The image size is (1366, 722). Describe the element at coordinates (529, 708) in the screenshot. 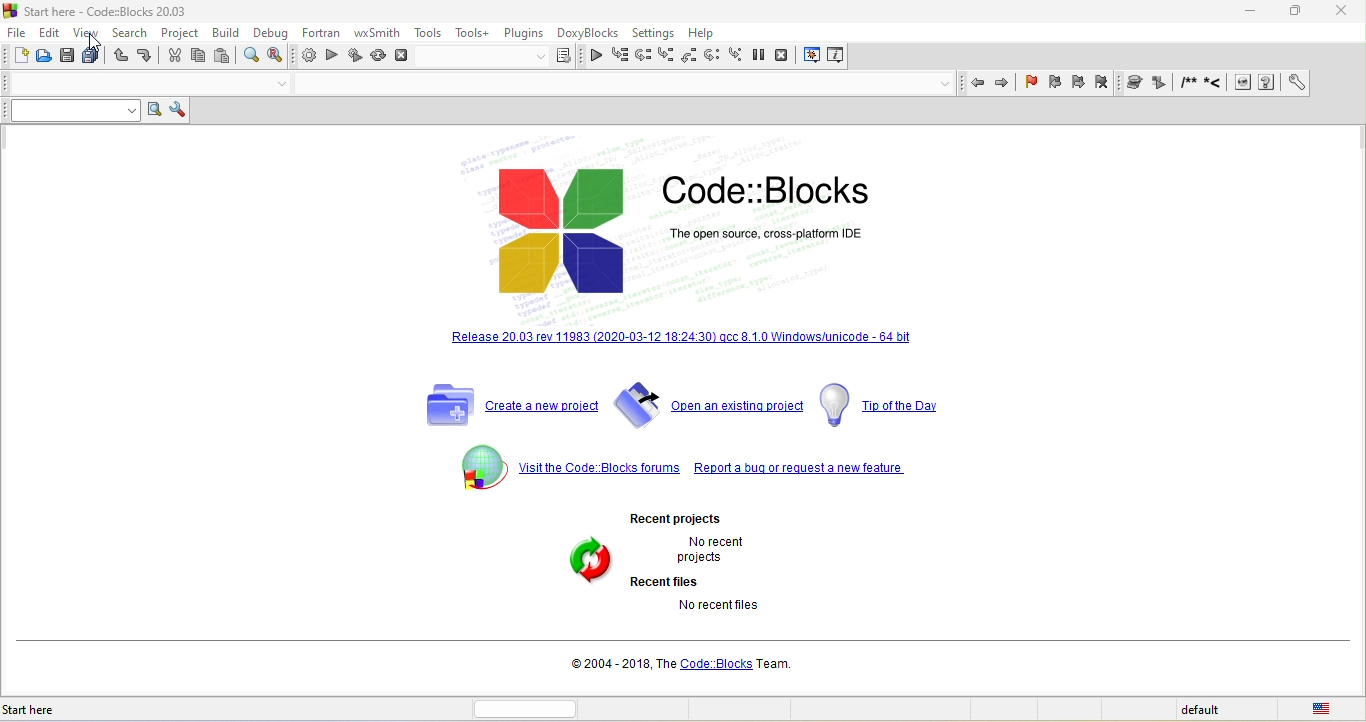

I see `horizontal scroll bar` at that location.